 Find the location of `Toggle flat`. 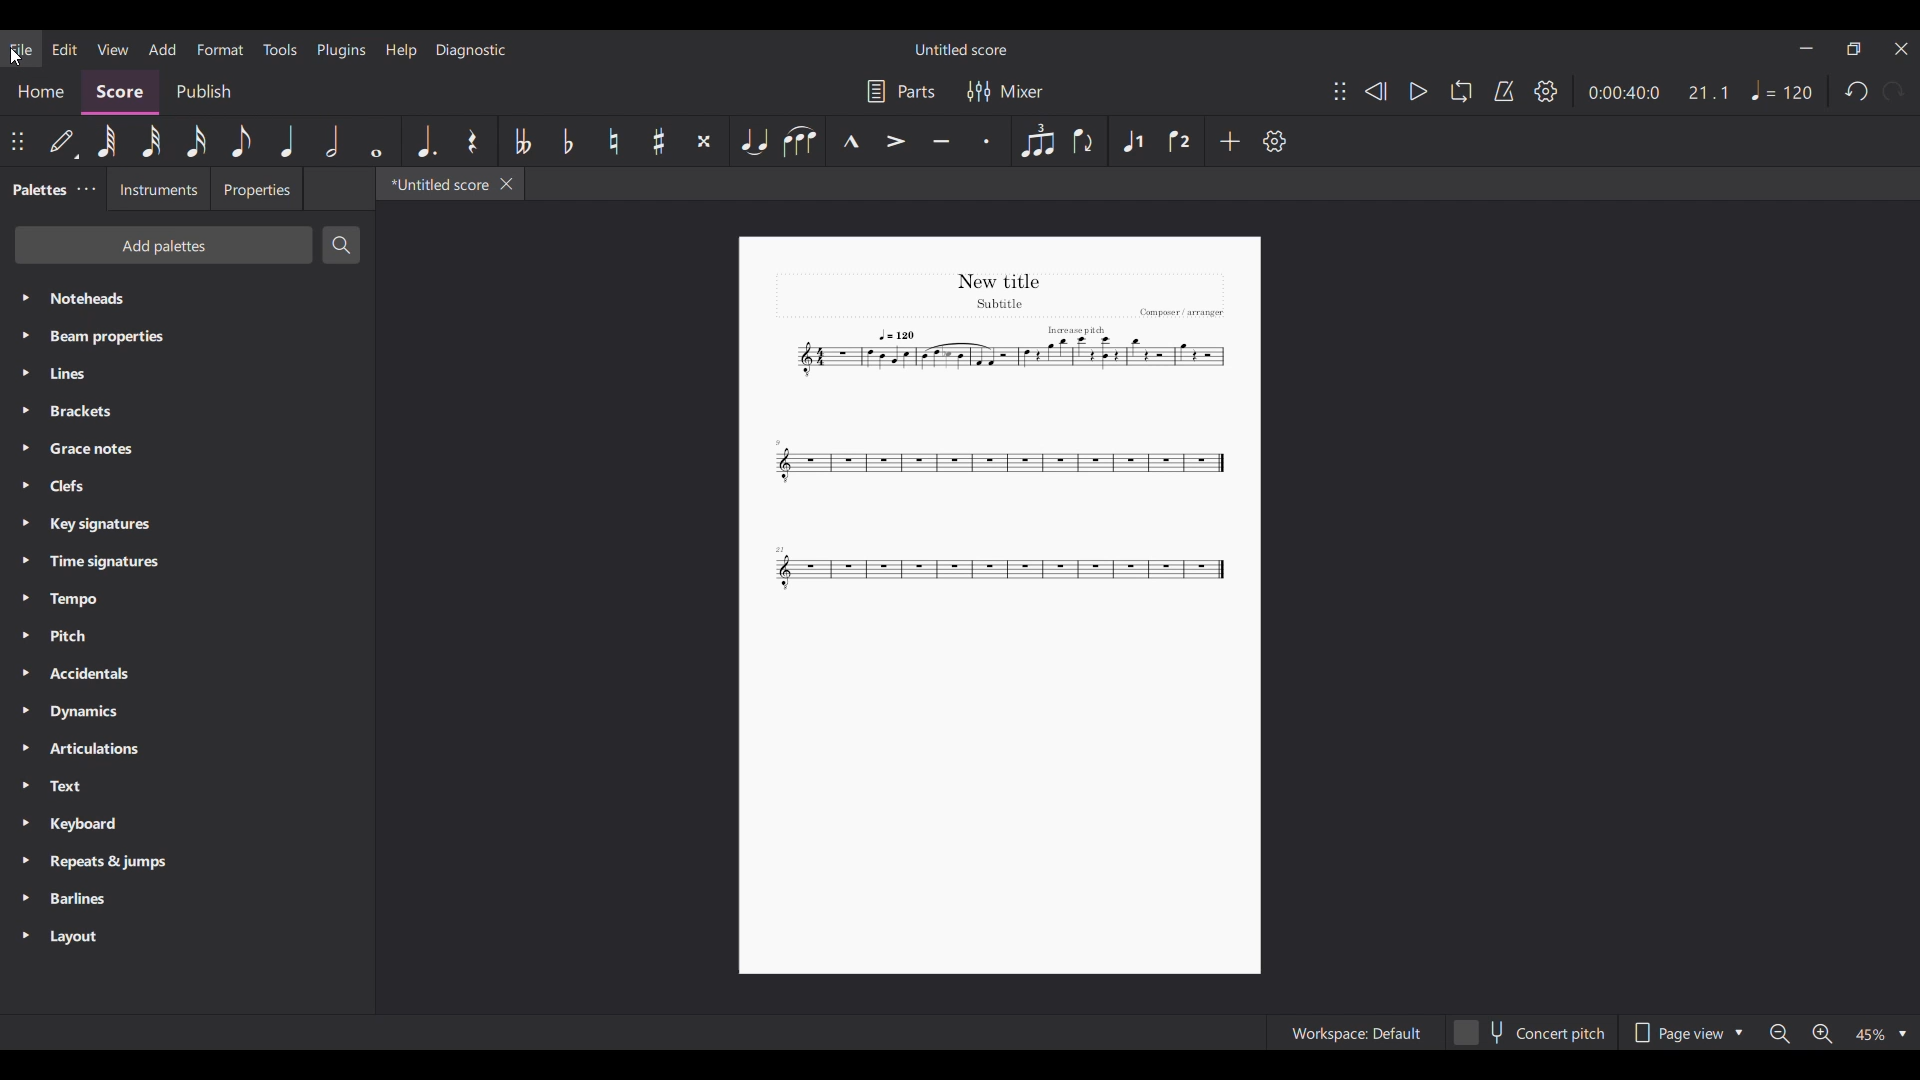

Toggle flat is located at coordinates (568, 141).